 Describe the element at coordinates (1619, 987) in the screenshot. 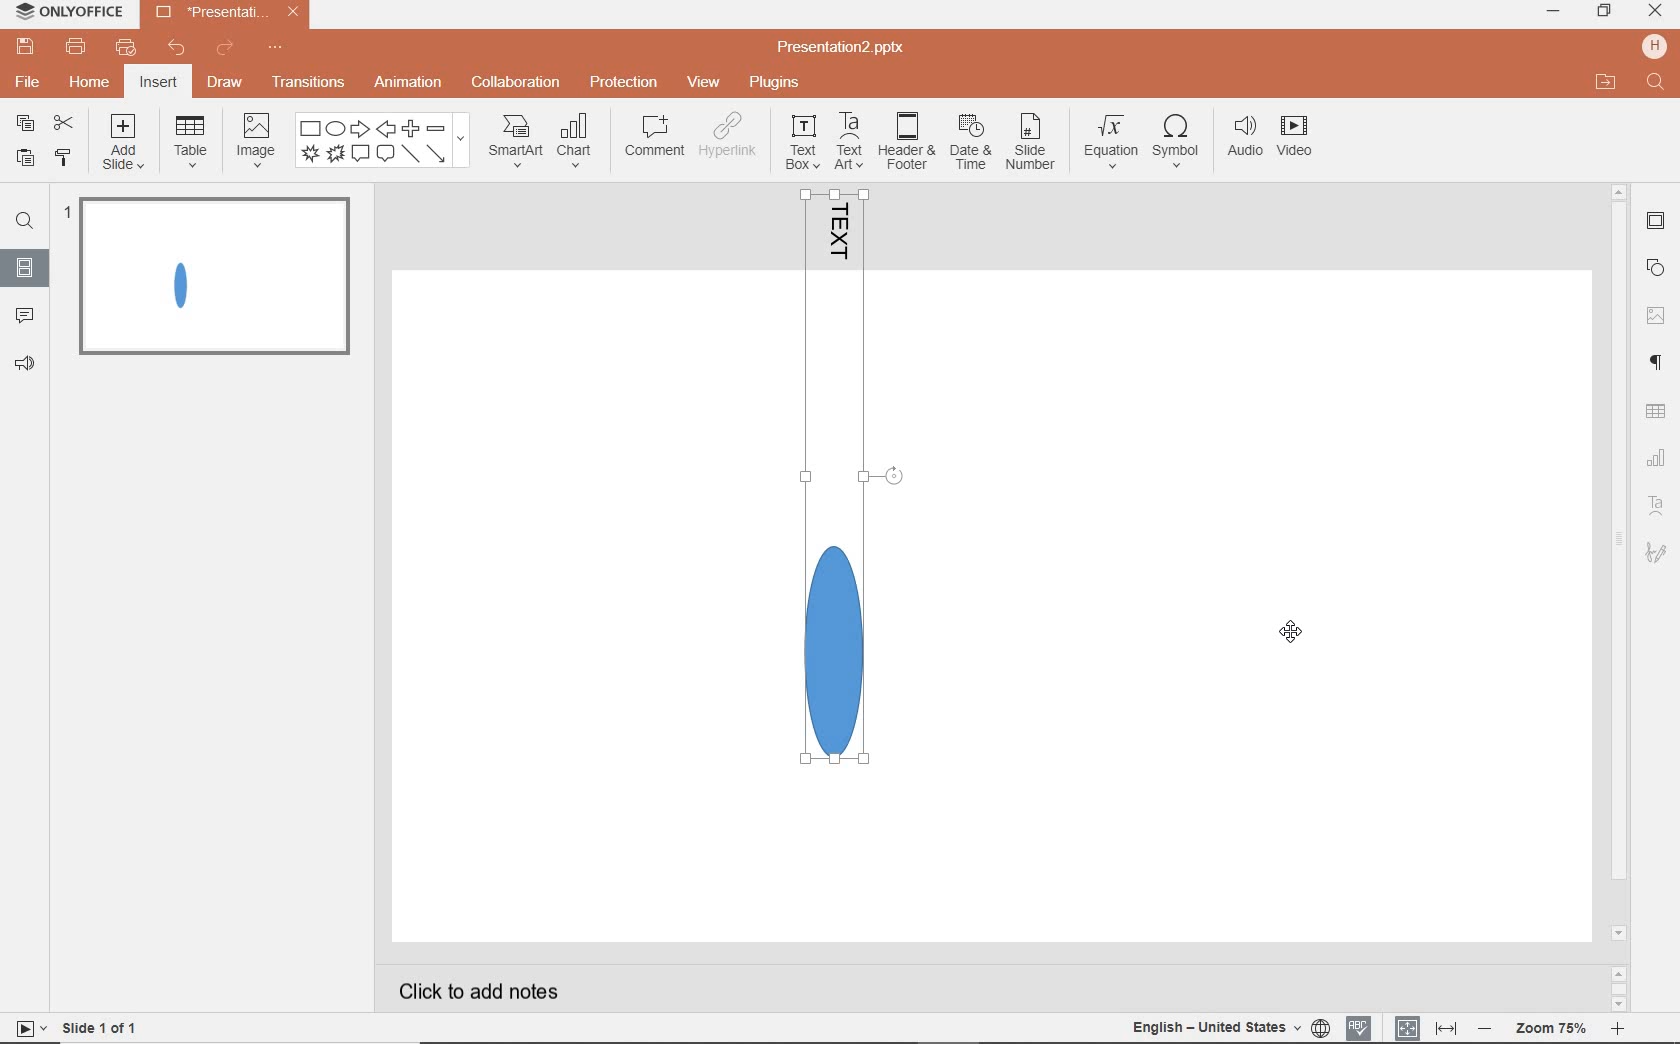

I see `SCROLLBAR` at that location.